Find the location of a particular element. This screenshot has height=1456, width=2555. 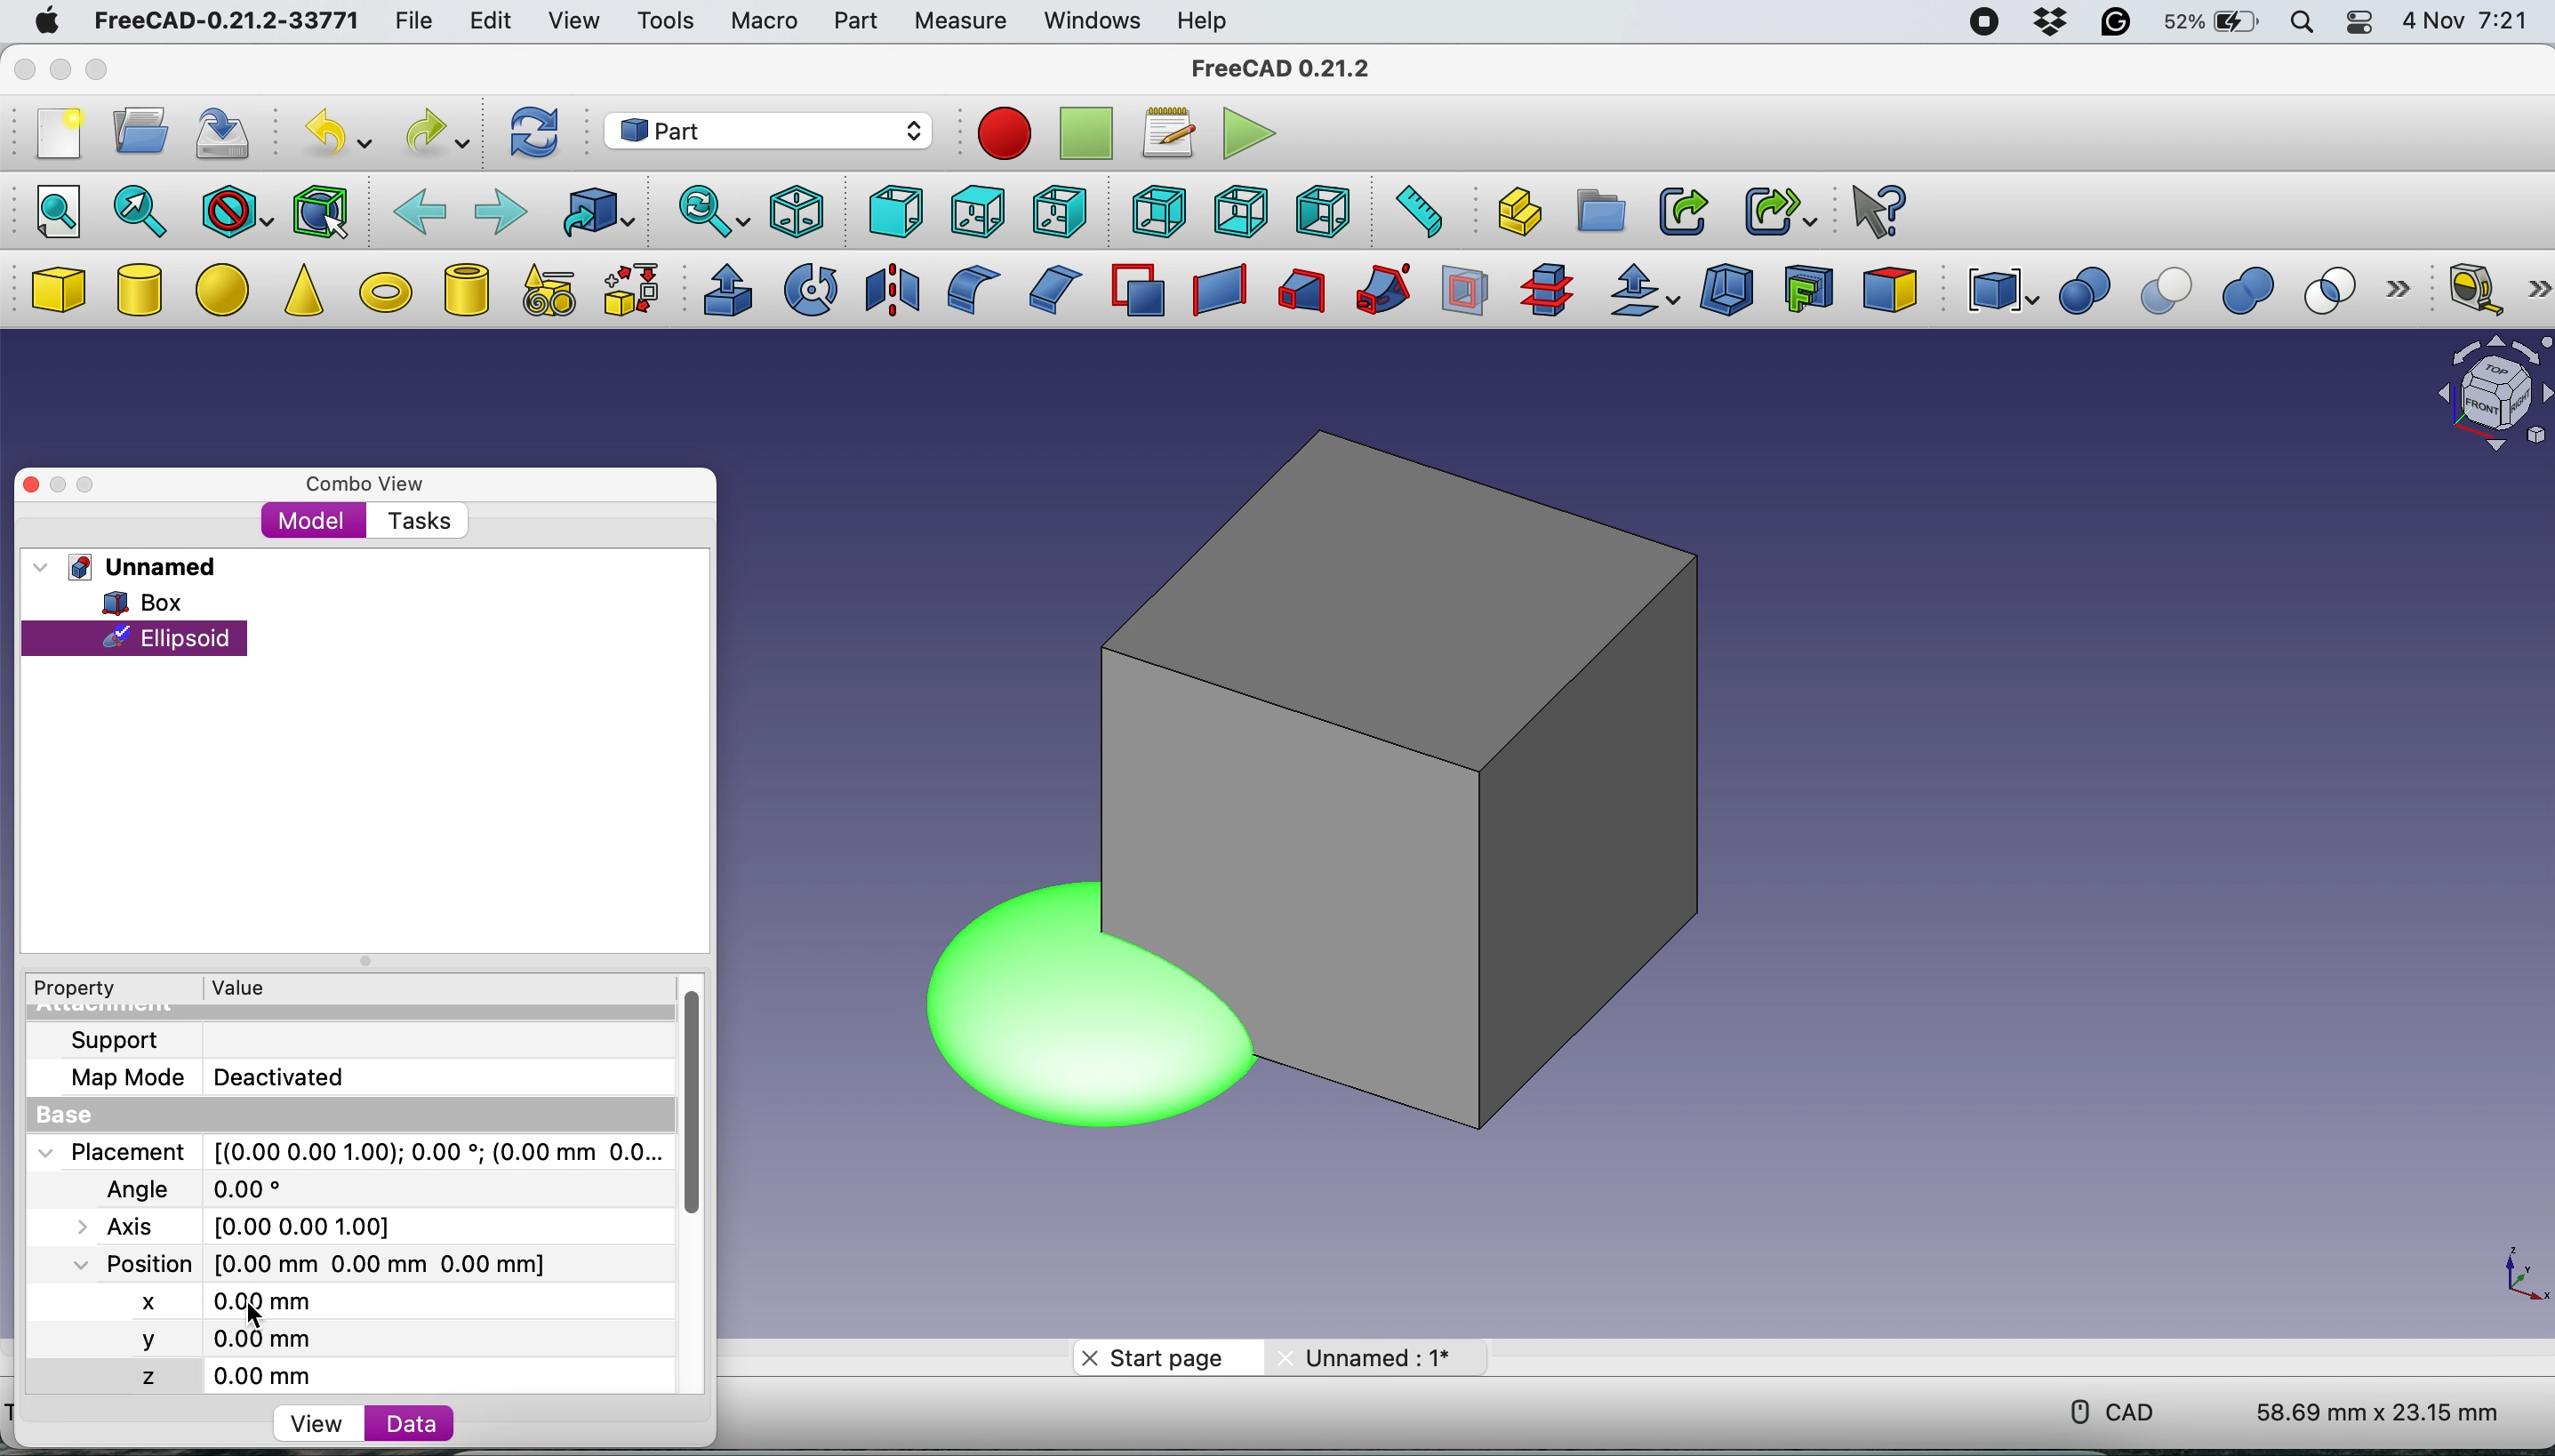

close is located at coordinates (21, 71).